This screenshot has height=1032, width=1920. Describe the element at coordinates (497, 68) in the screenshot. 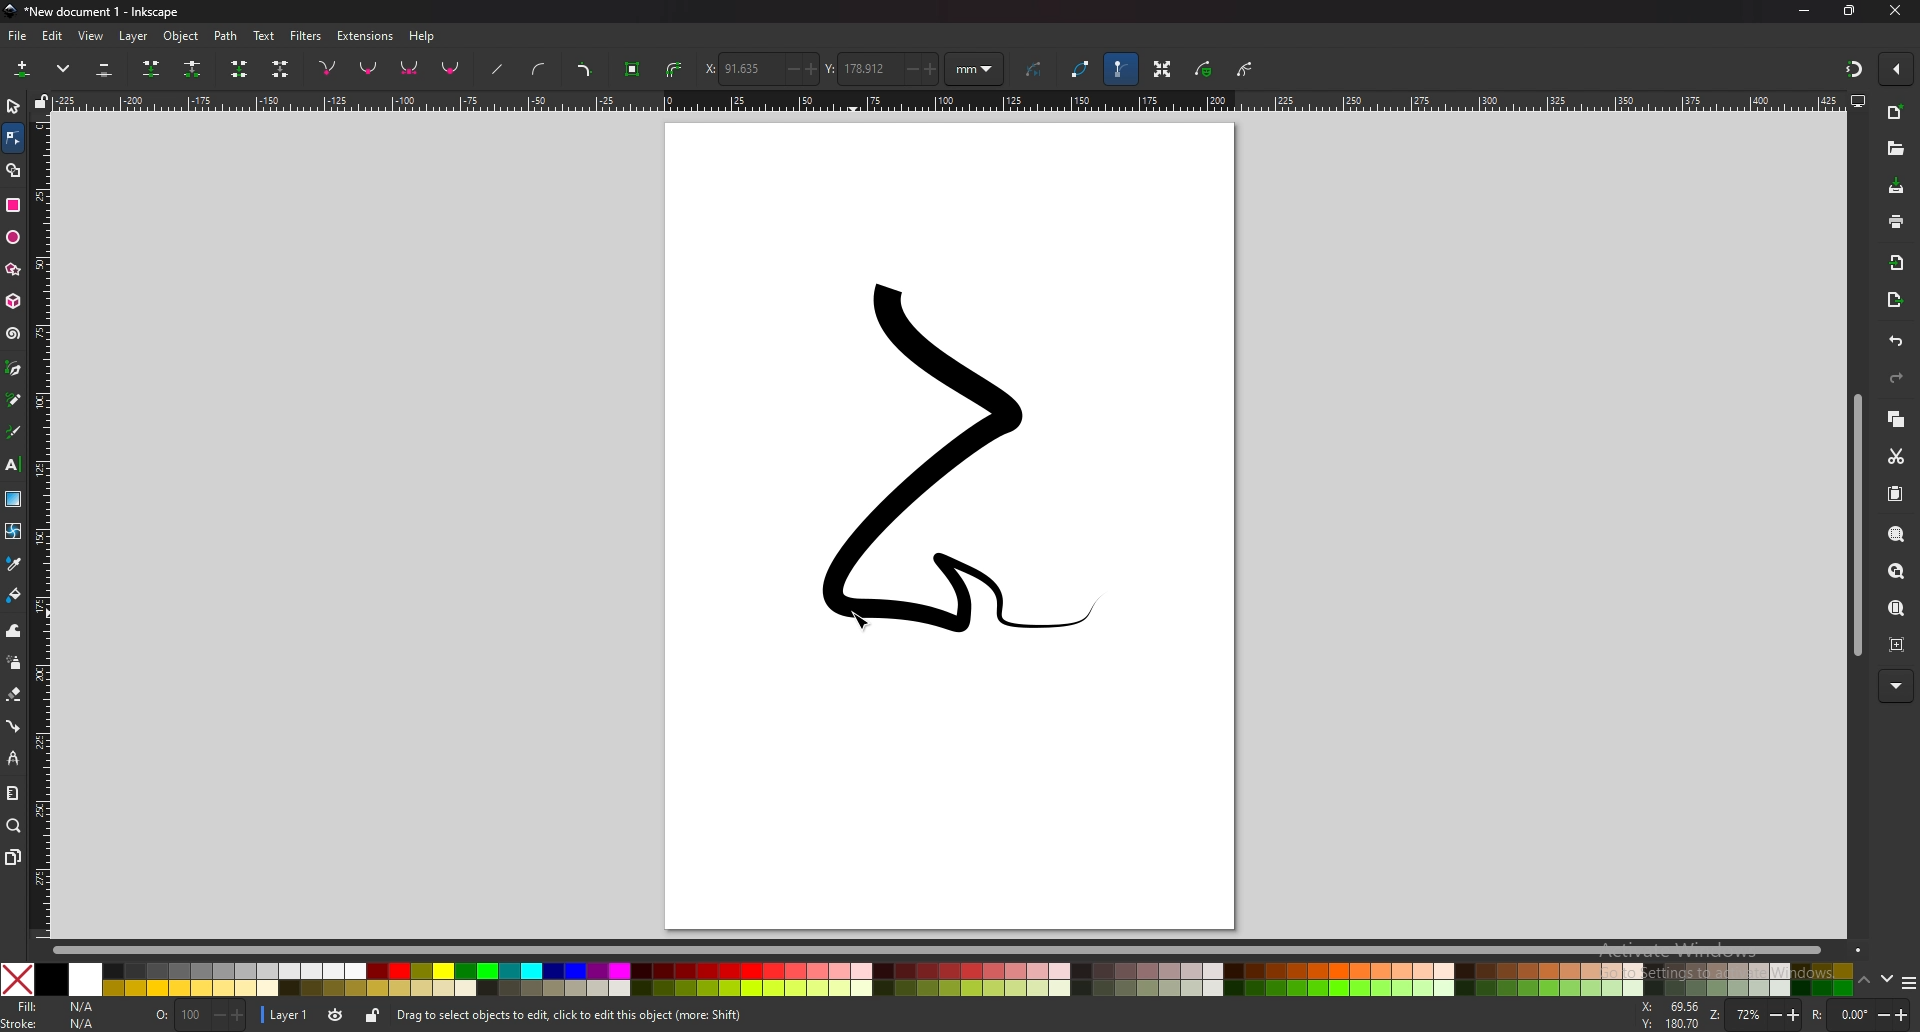

I see `straighten lines` at that location.